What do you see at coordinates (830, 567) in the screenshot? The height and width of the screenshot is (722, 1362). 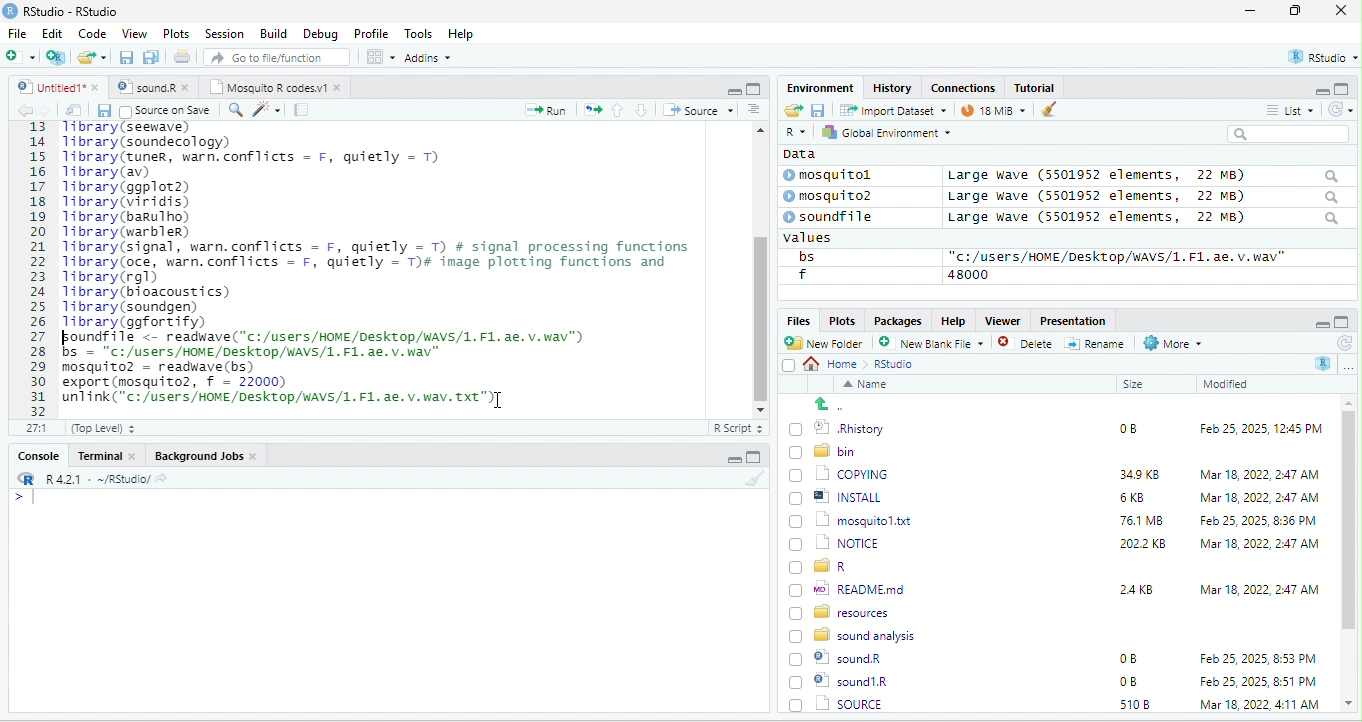 I see `[) = R` at bounding box center [830, 567].